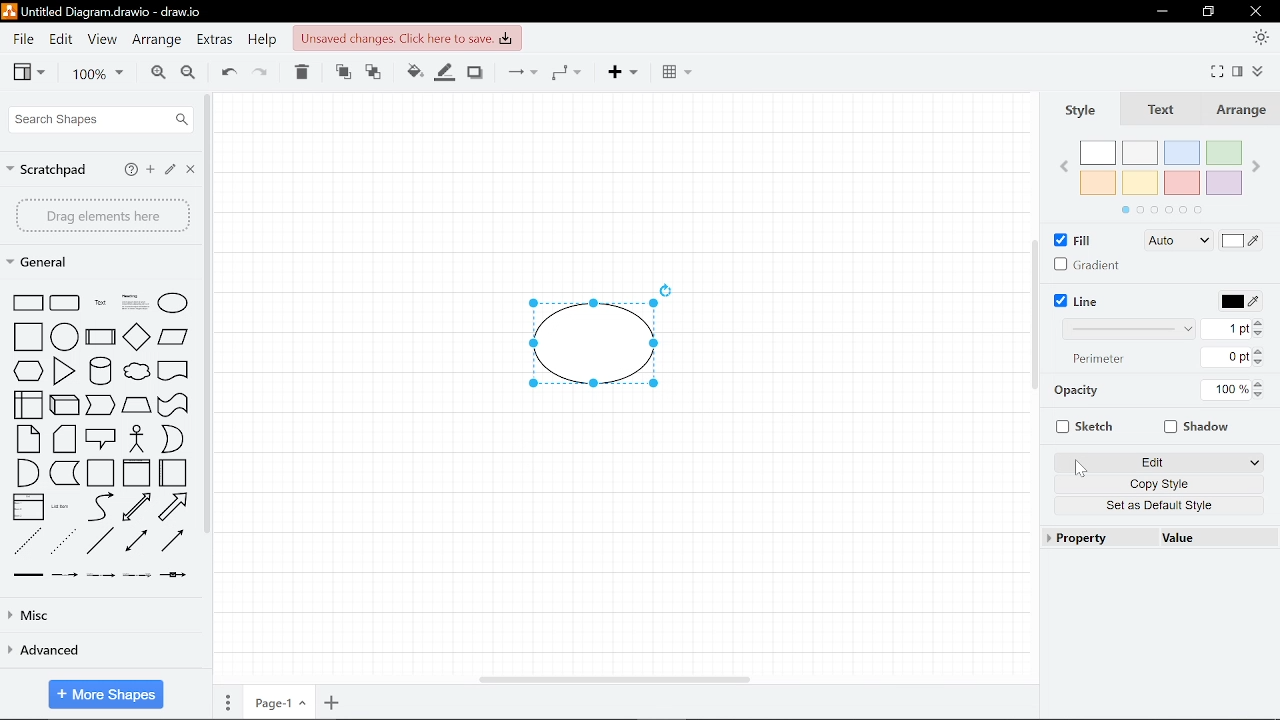 The height and width of the screenshot is (720, 1280). I want to click on Drag elements here, so click(103, 215).